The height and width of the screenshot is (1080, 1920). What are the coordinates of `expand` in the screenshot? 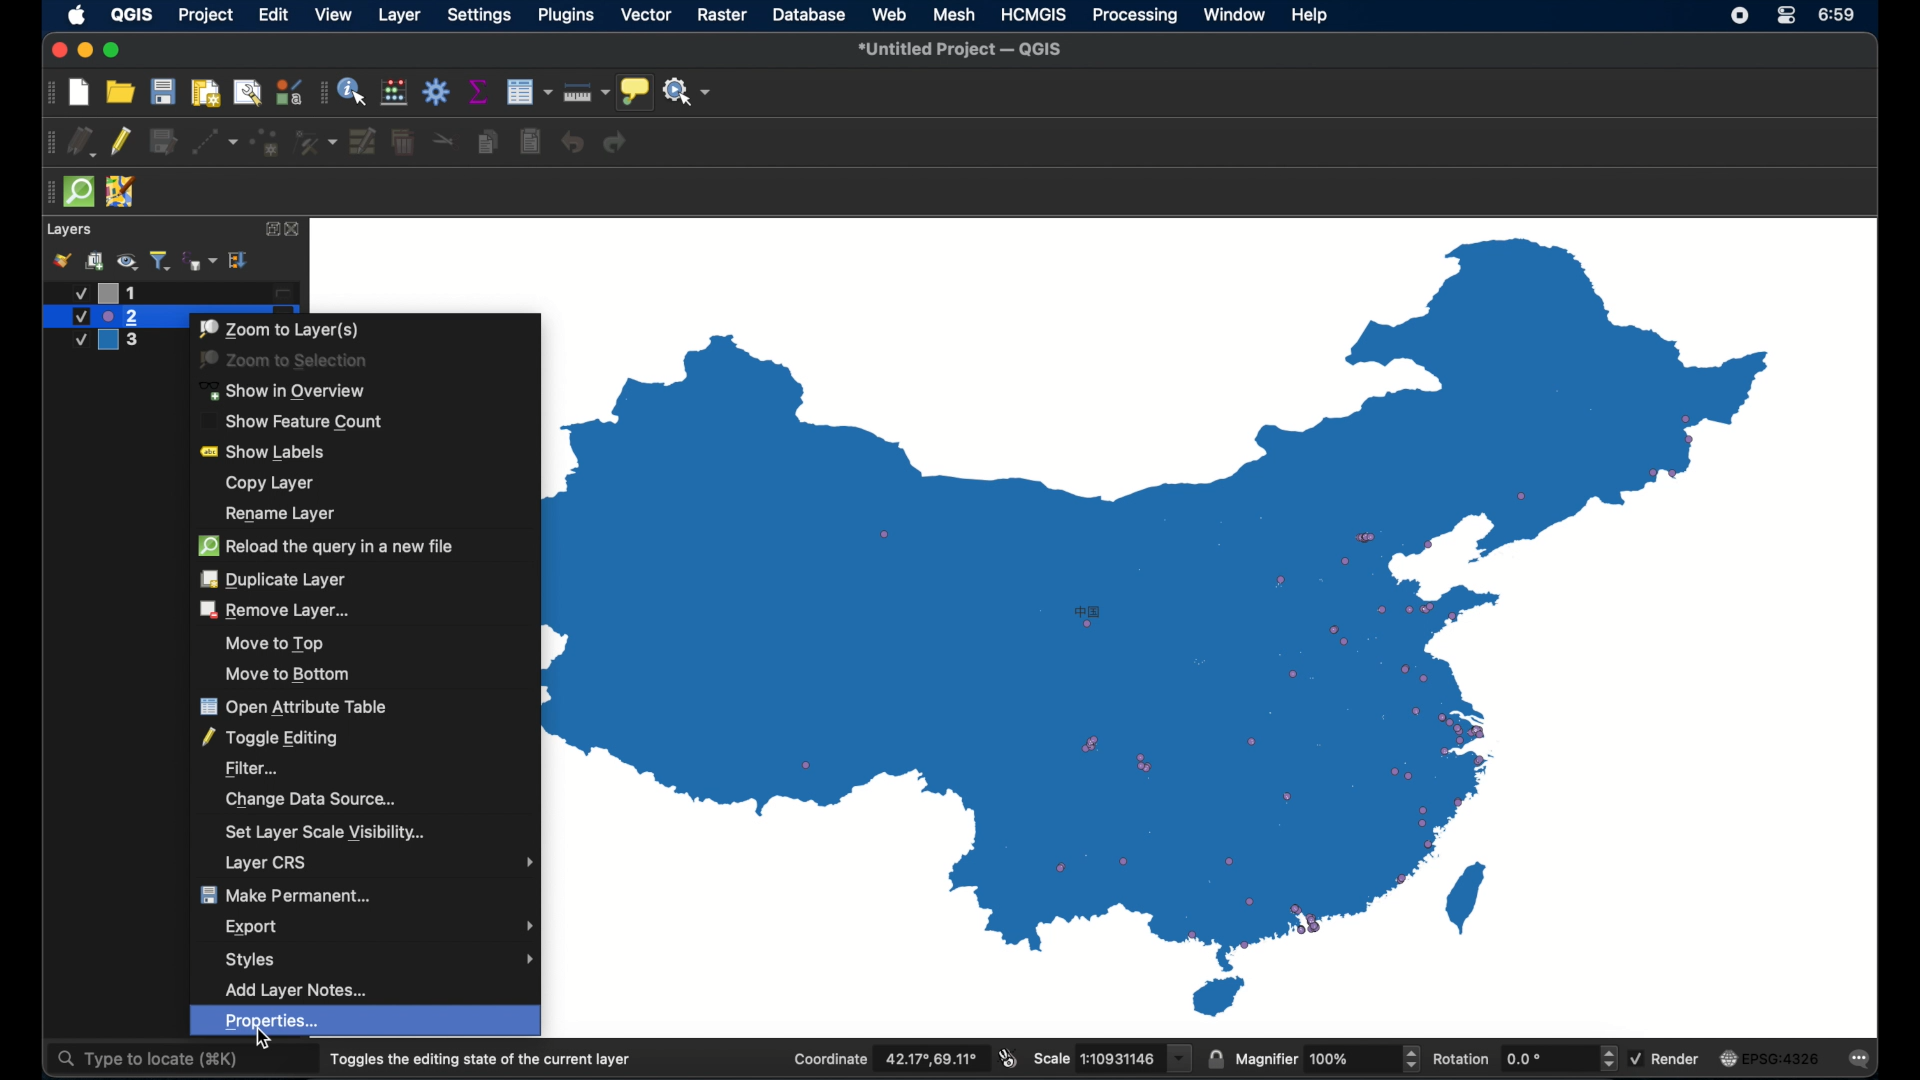 It's located at (269, 229).